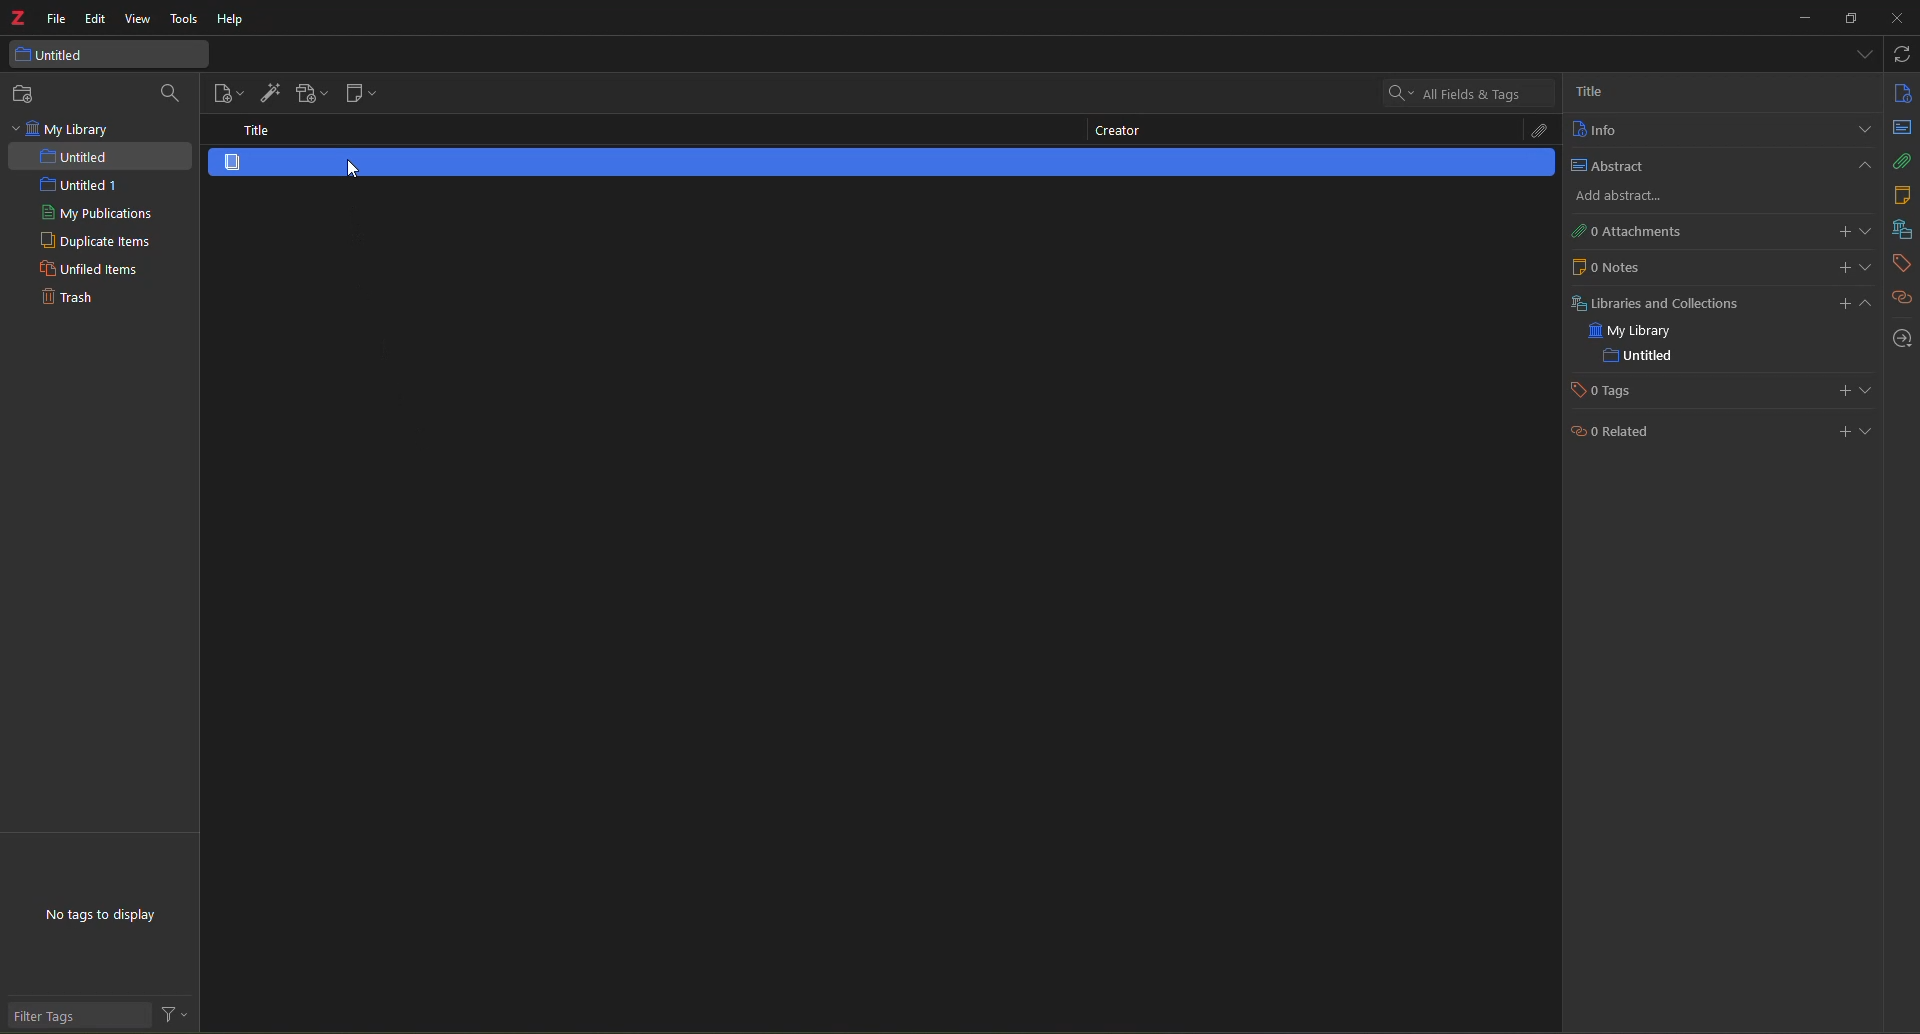 The image size is (1920, 1034). I want to click on help, so click(228, 21).